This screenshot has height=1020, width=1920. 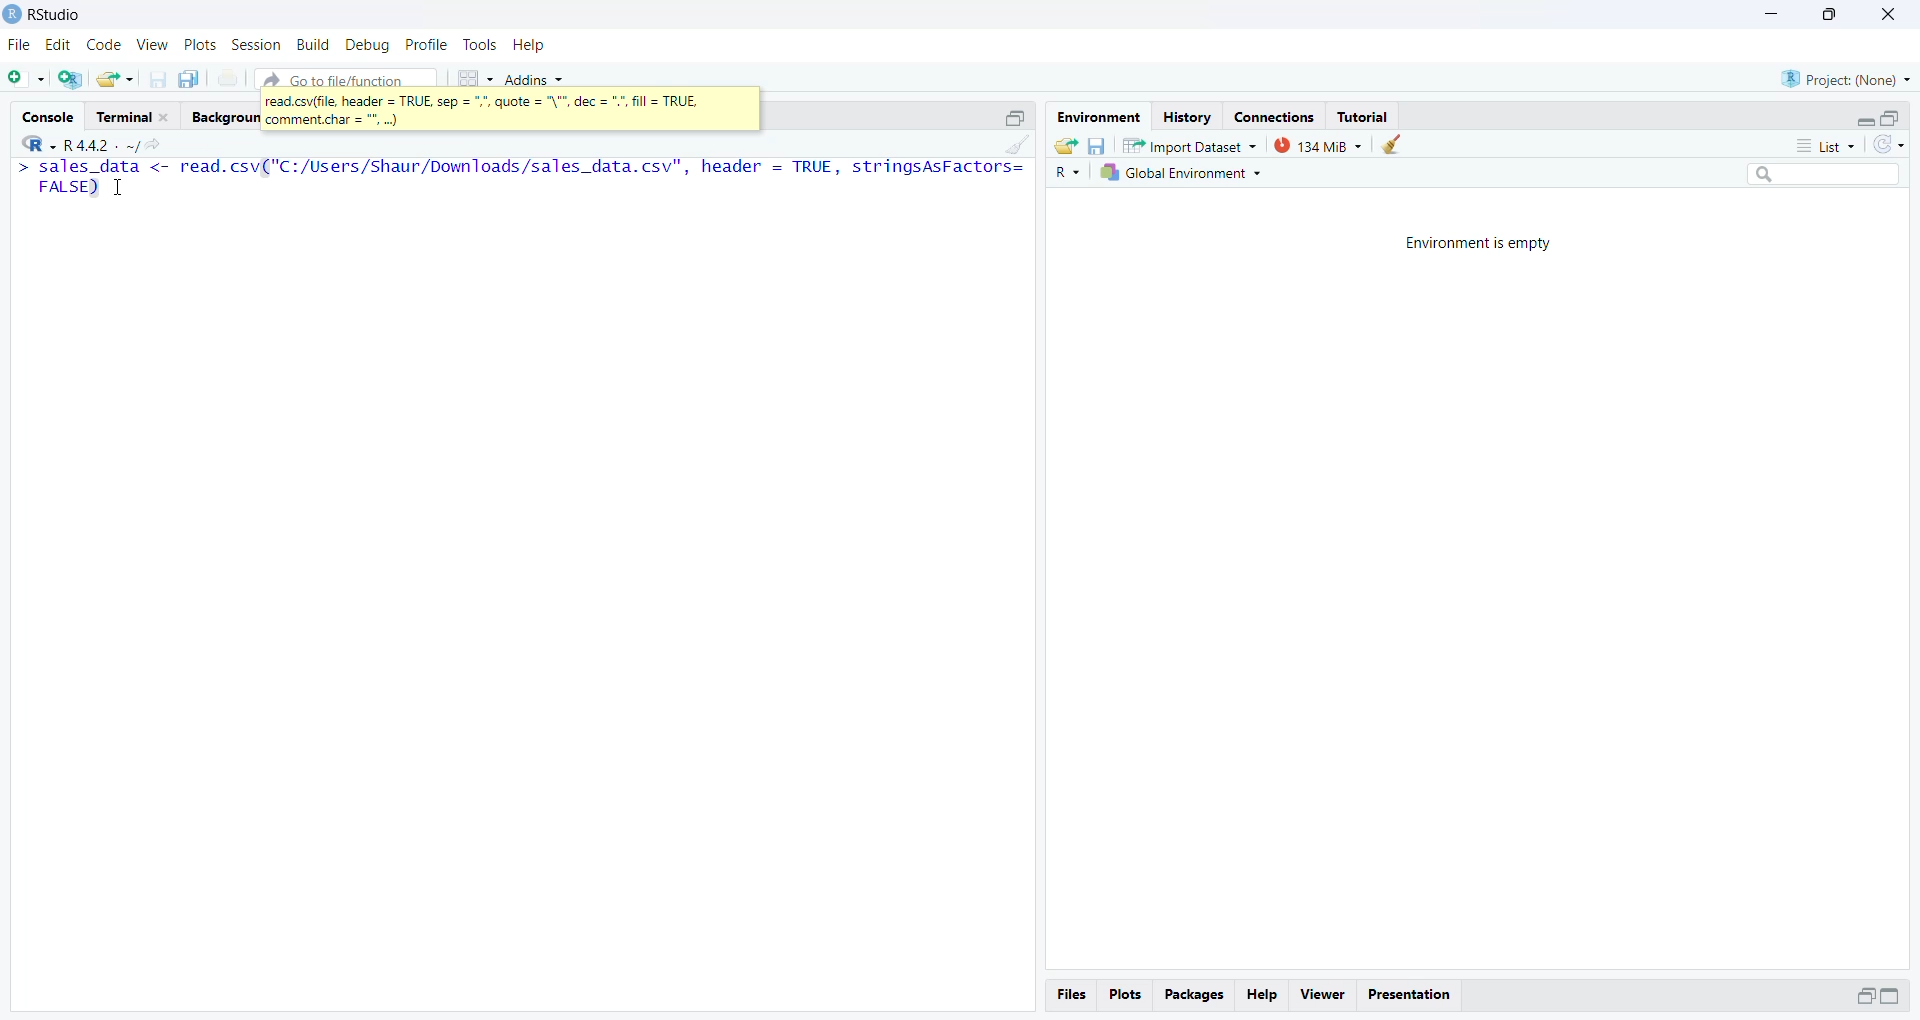 What do you see at coordinates (226, 81) in the screenshot?
I see `Print the current file` at bounding box center [226, 81].